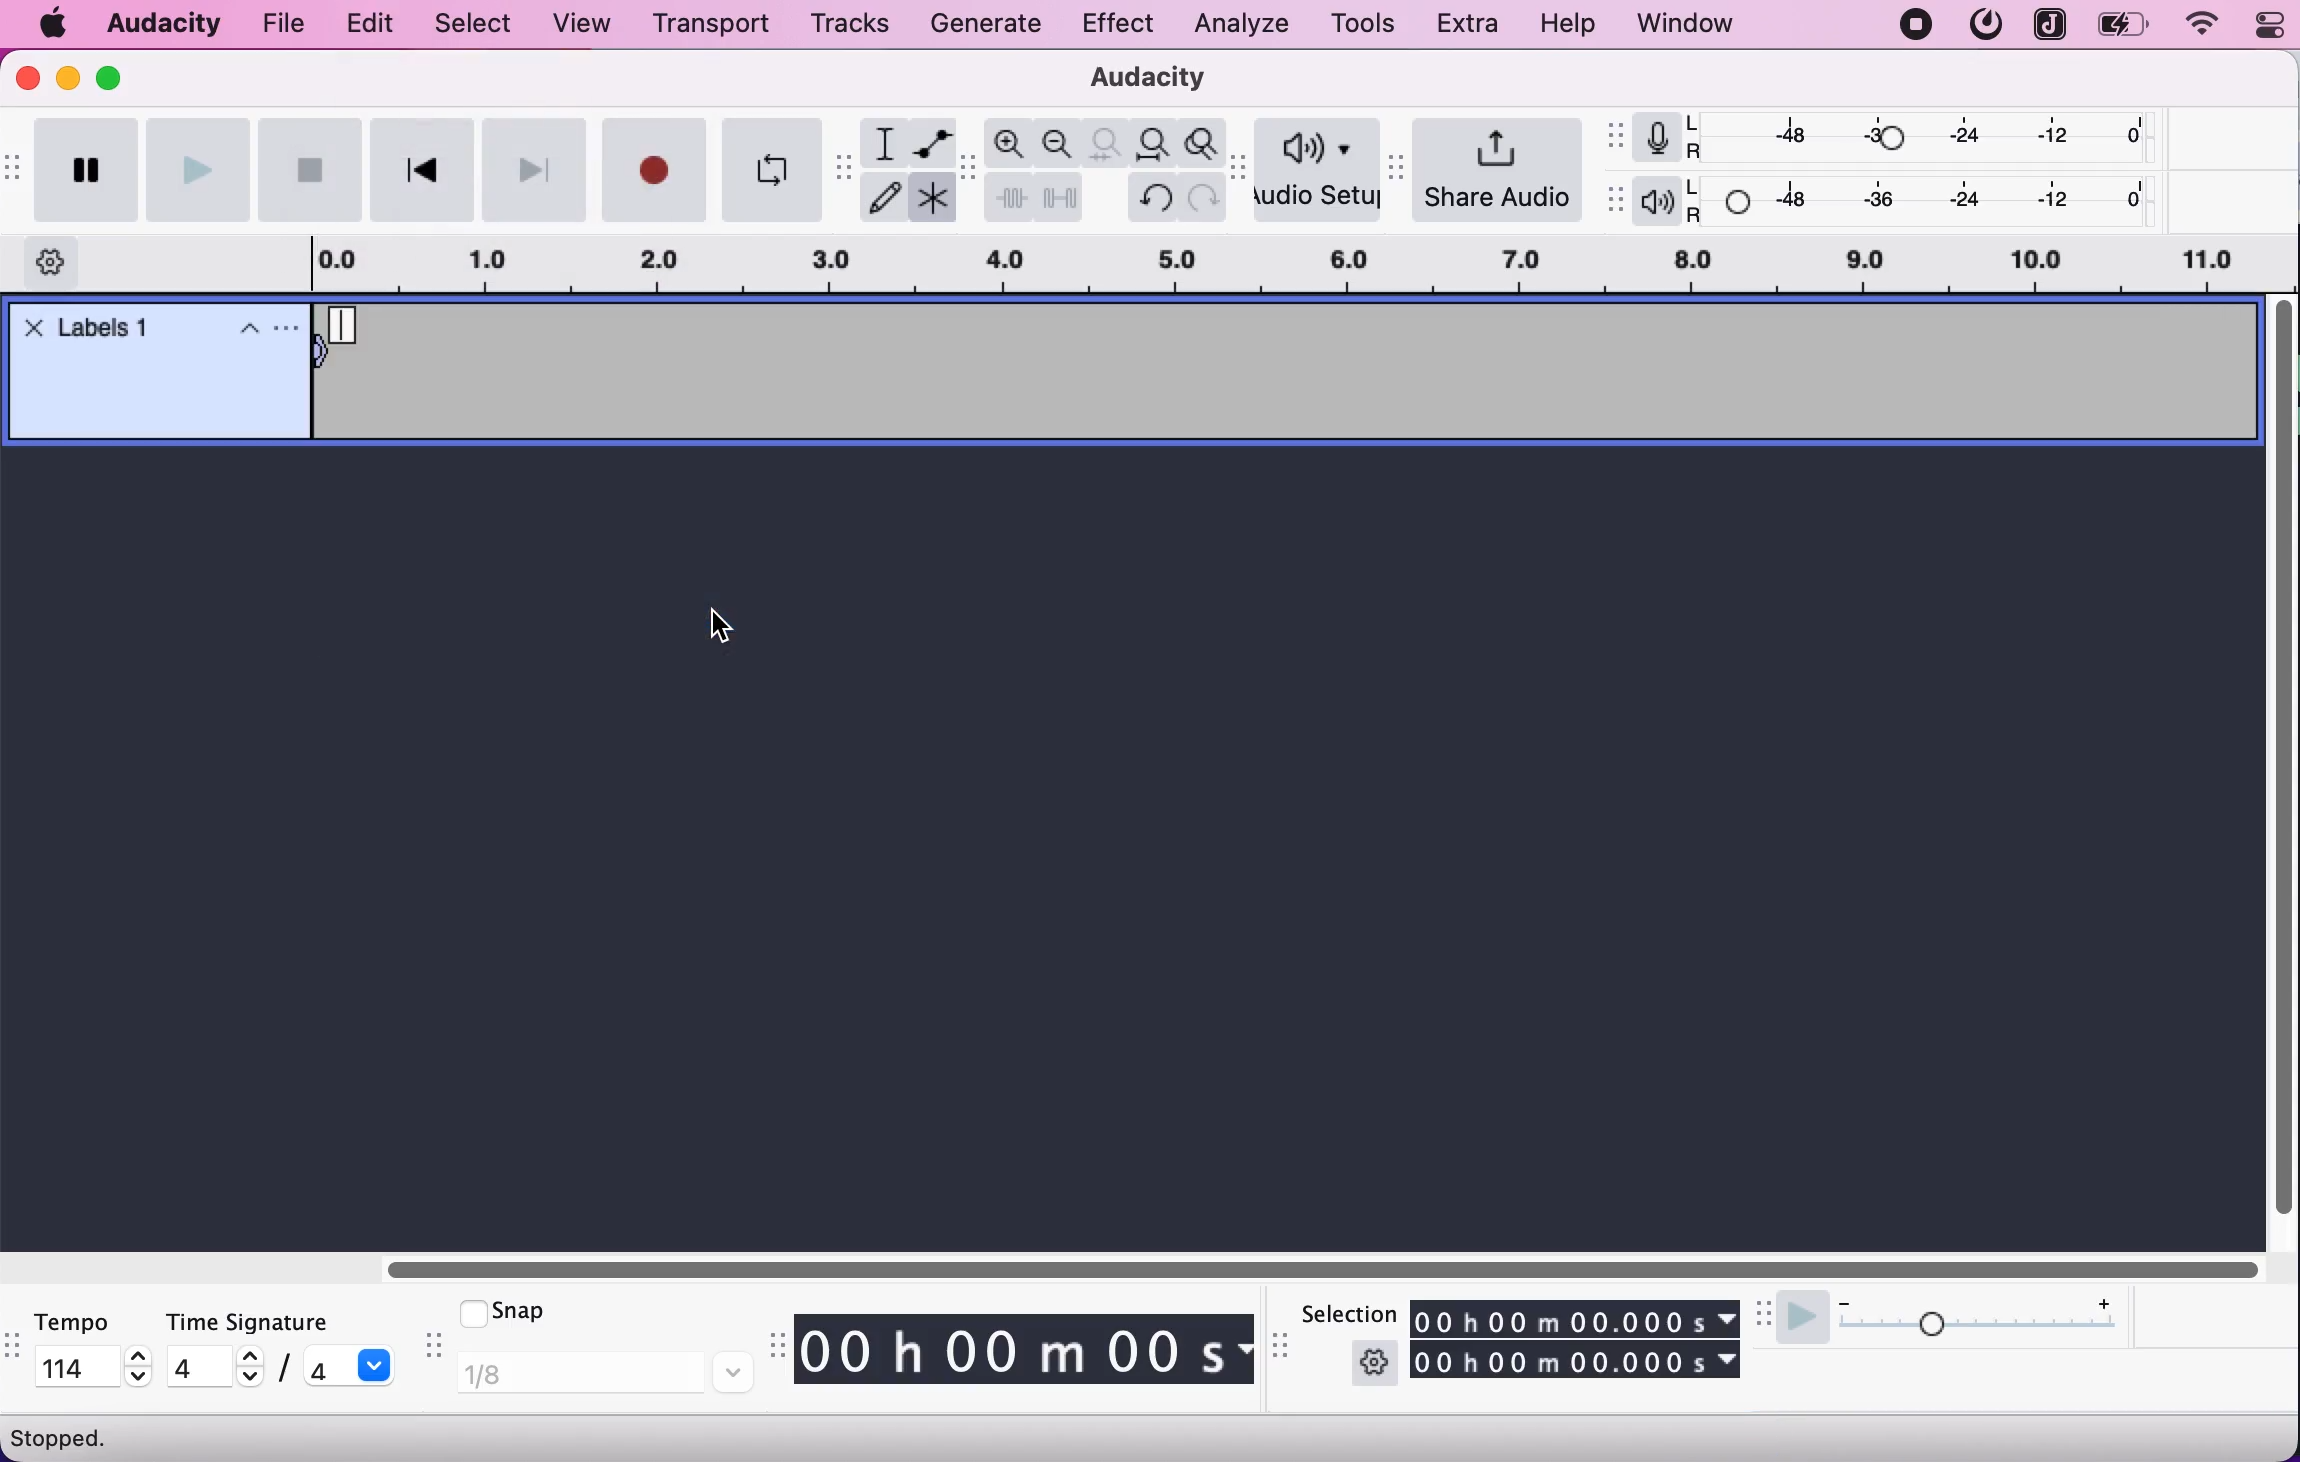 This screenshot has height=1462, width=2300. I want to click on track timing, so click(1025, 1352).